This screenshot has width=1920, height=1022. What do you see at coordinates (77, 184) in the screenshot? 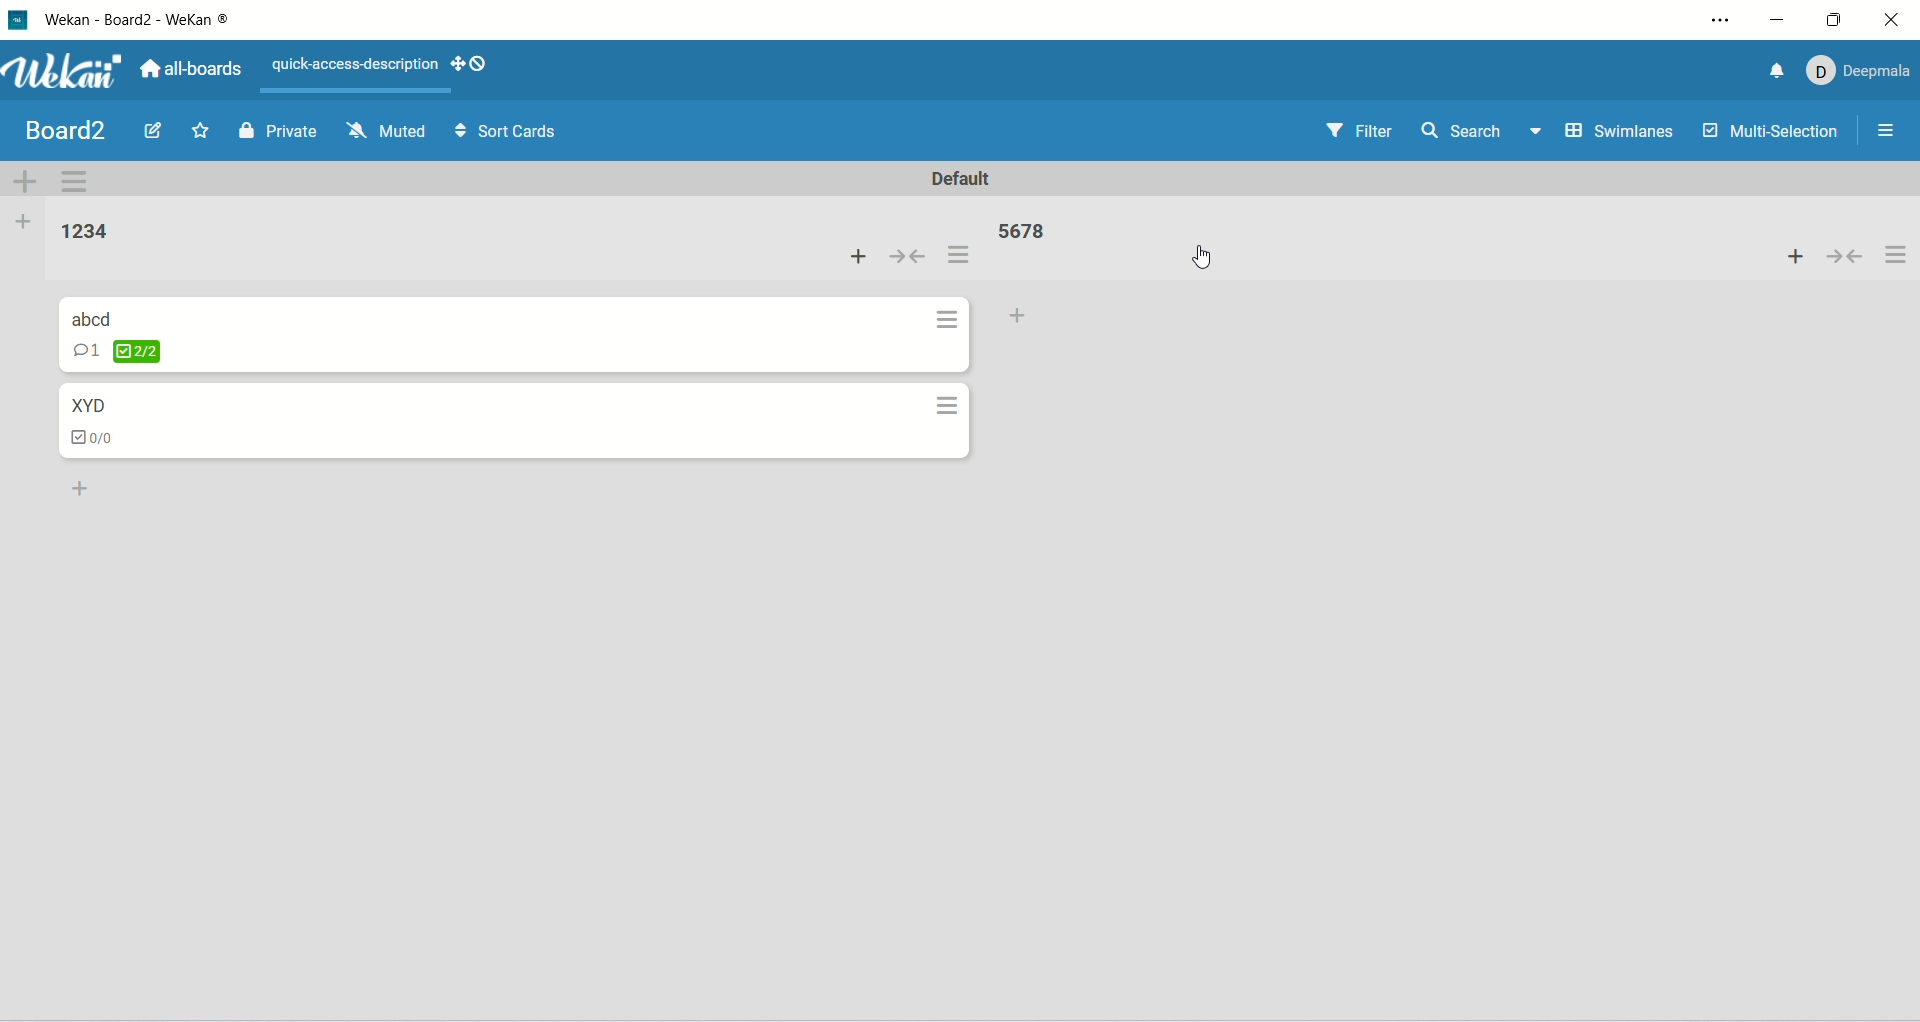
I see `swimlane actions` at bounding box center [77, 184].